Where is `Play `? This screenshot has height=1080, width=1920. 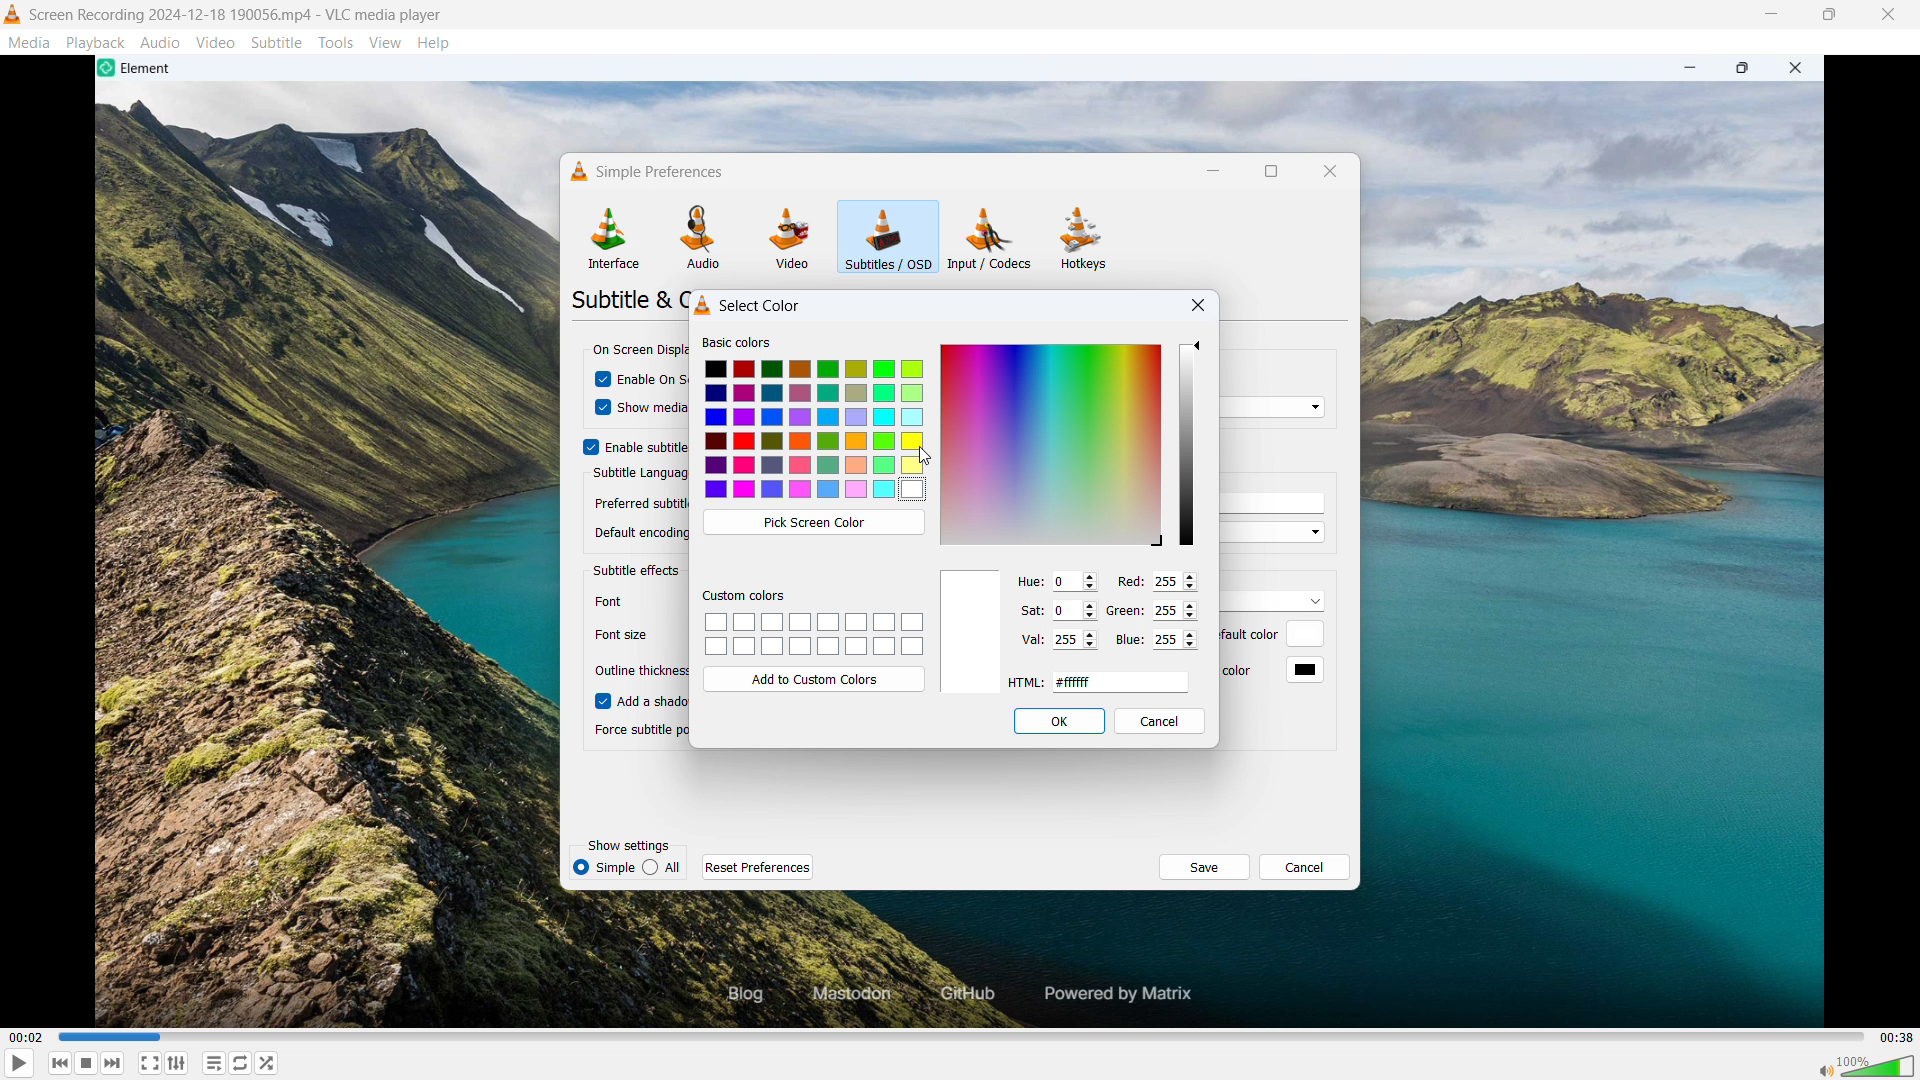 Play  is located at coordinates (18, 1063).